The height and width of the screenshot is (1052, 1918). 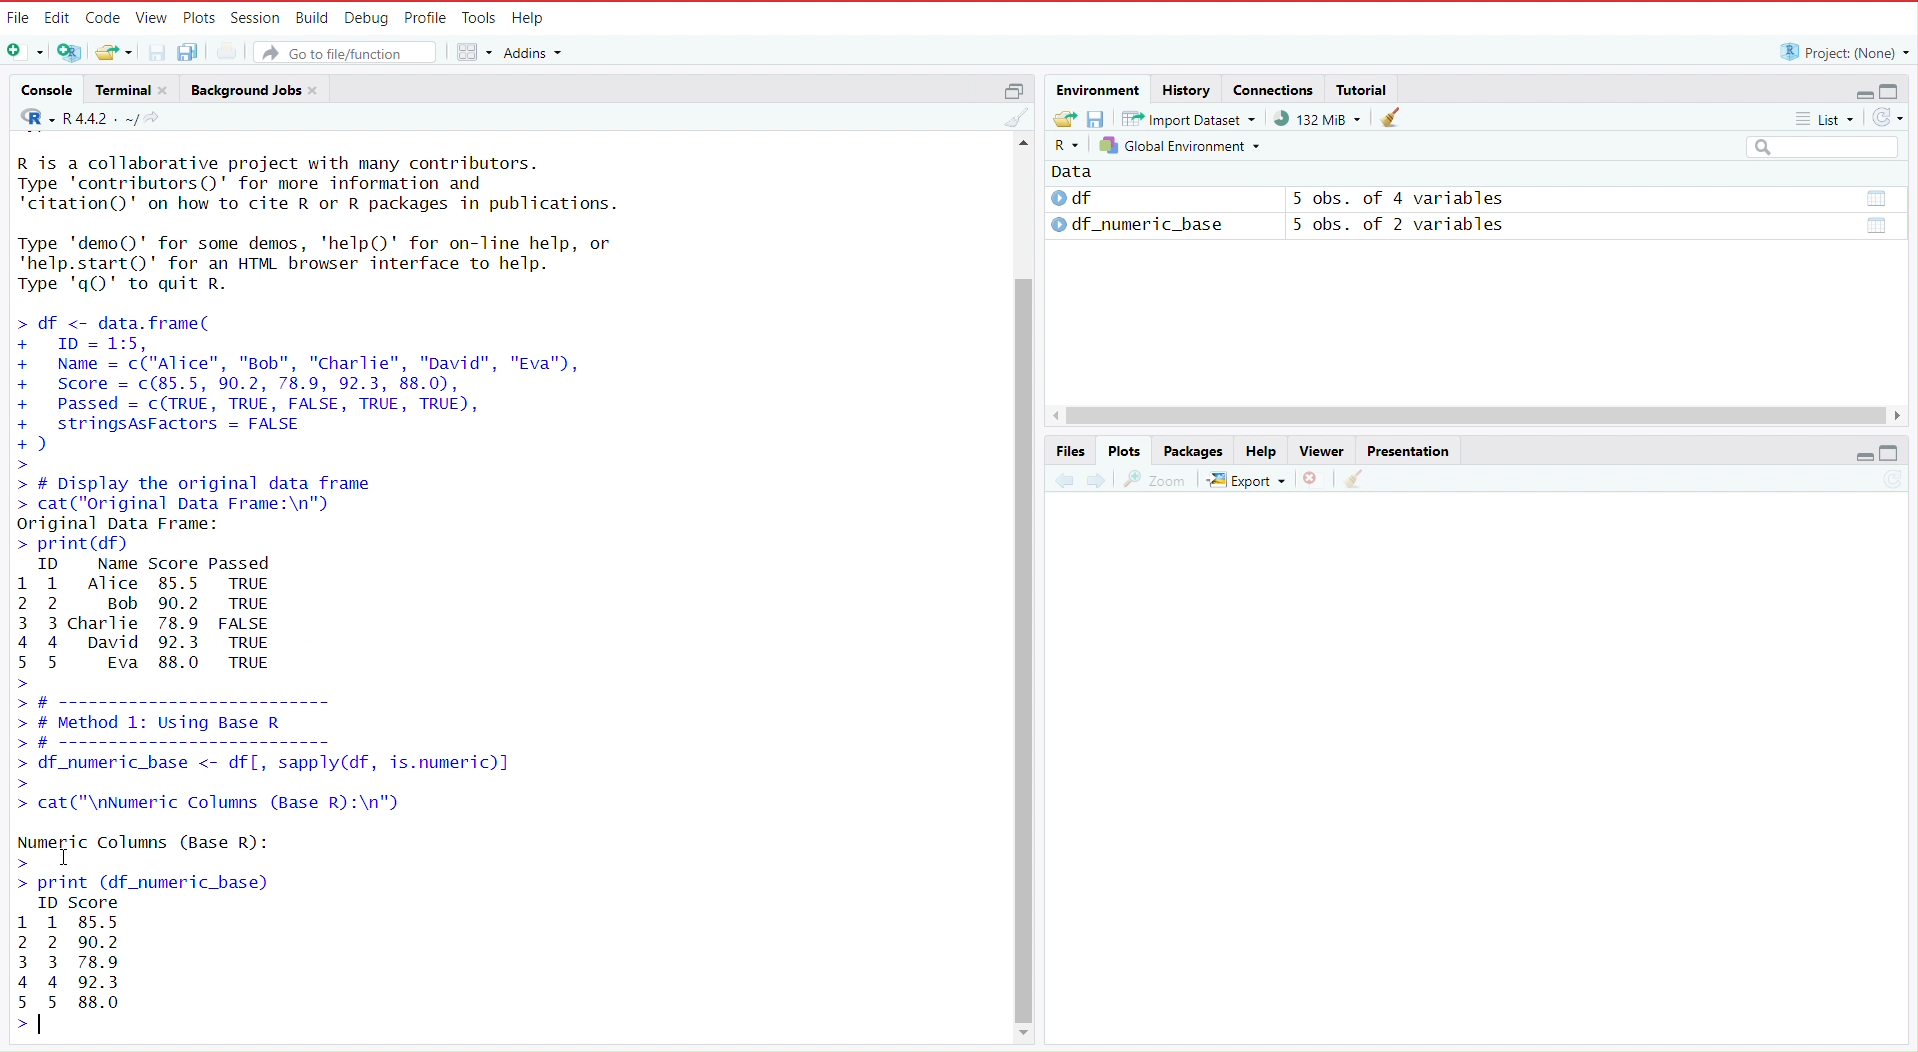 I want to click on typing, so click(x=46, y=1025).